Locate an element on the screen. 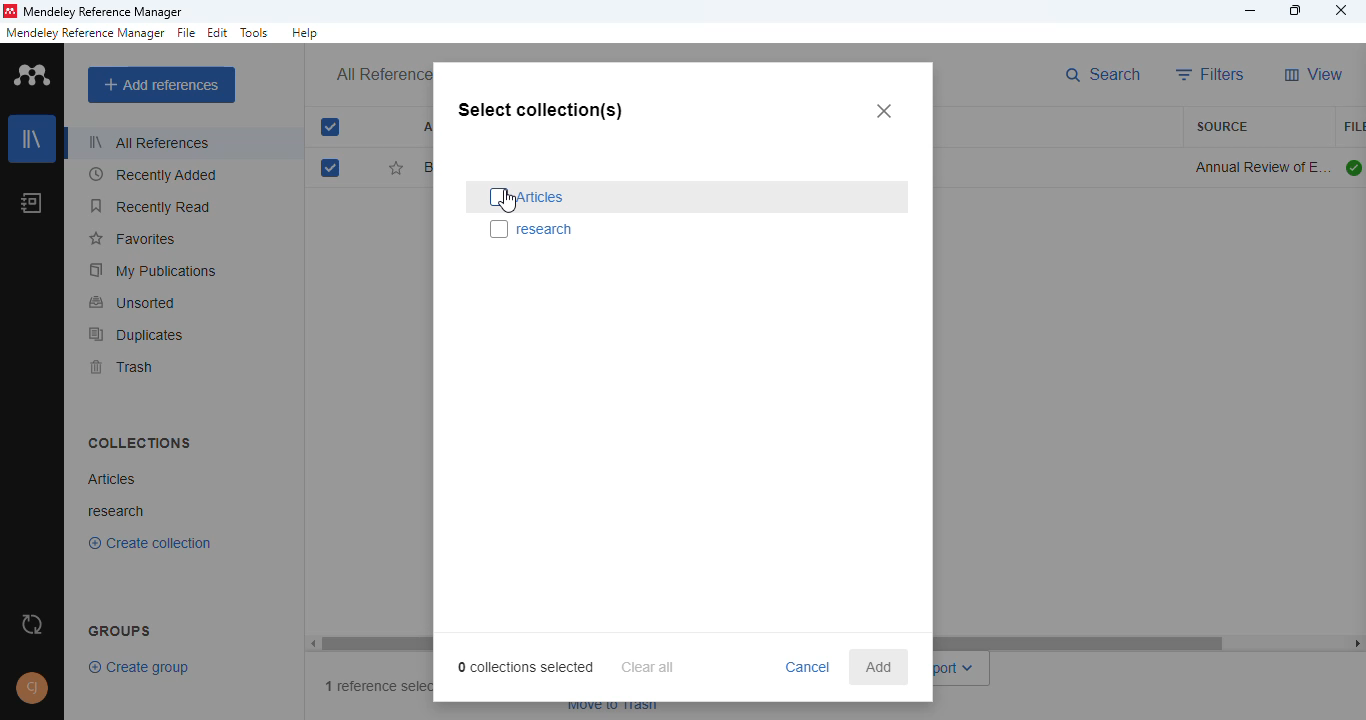 The width and height of the screenshot is (1366, 720). notebook is located at coordinates (31, 203).